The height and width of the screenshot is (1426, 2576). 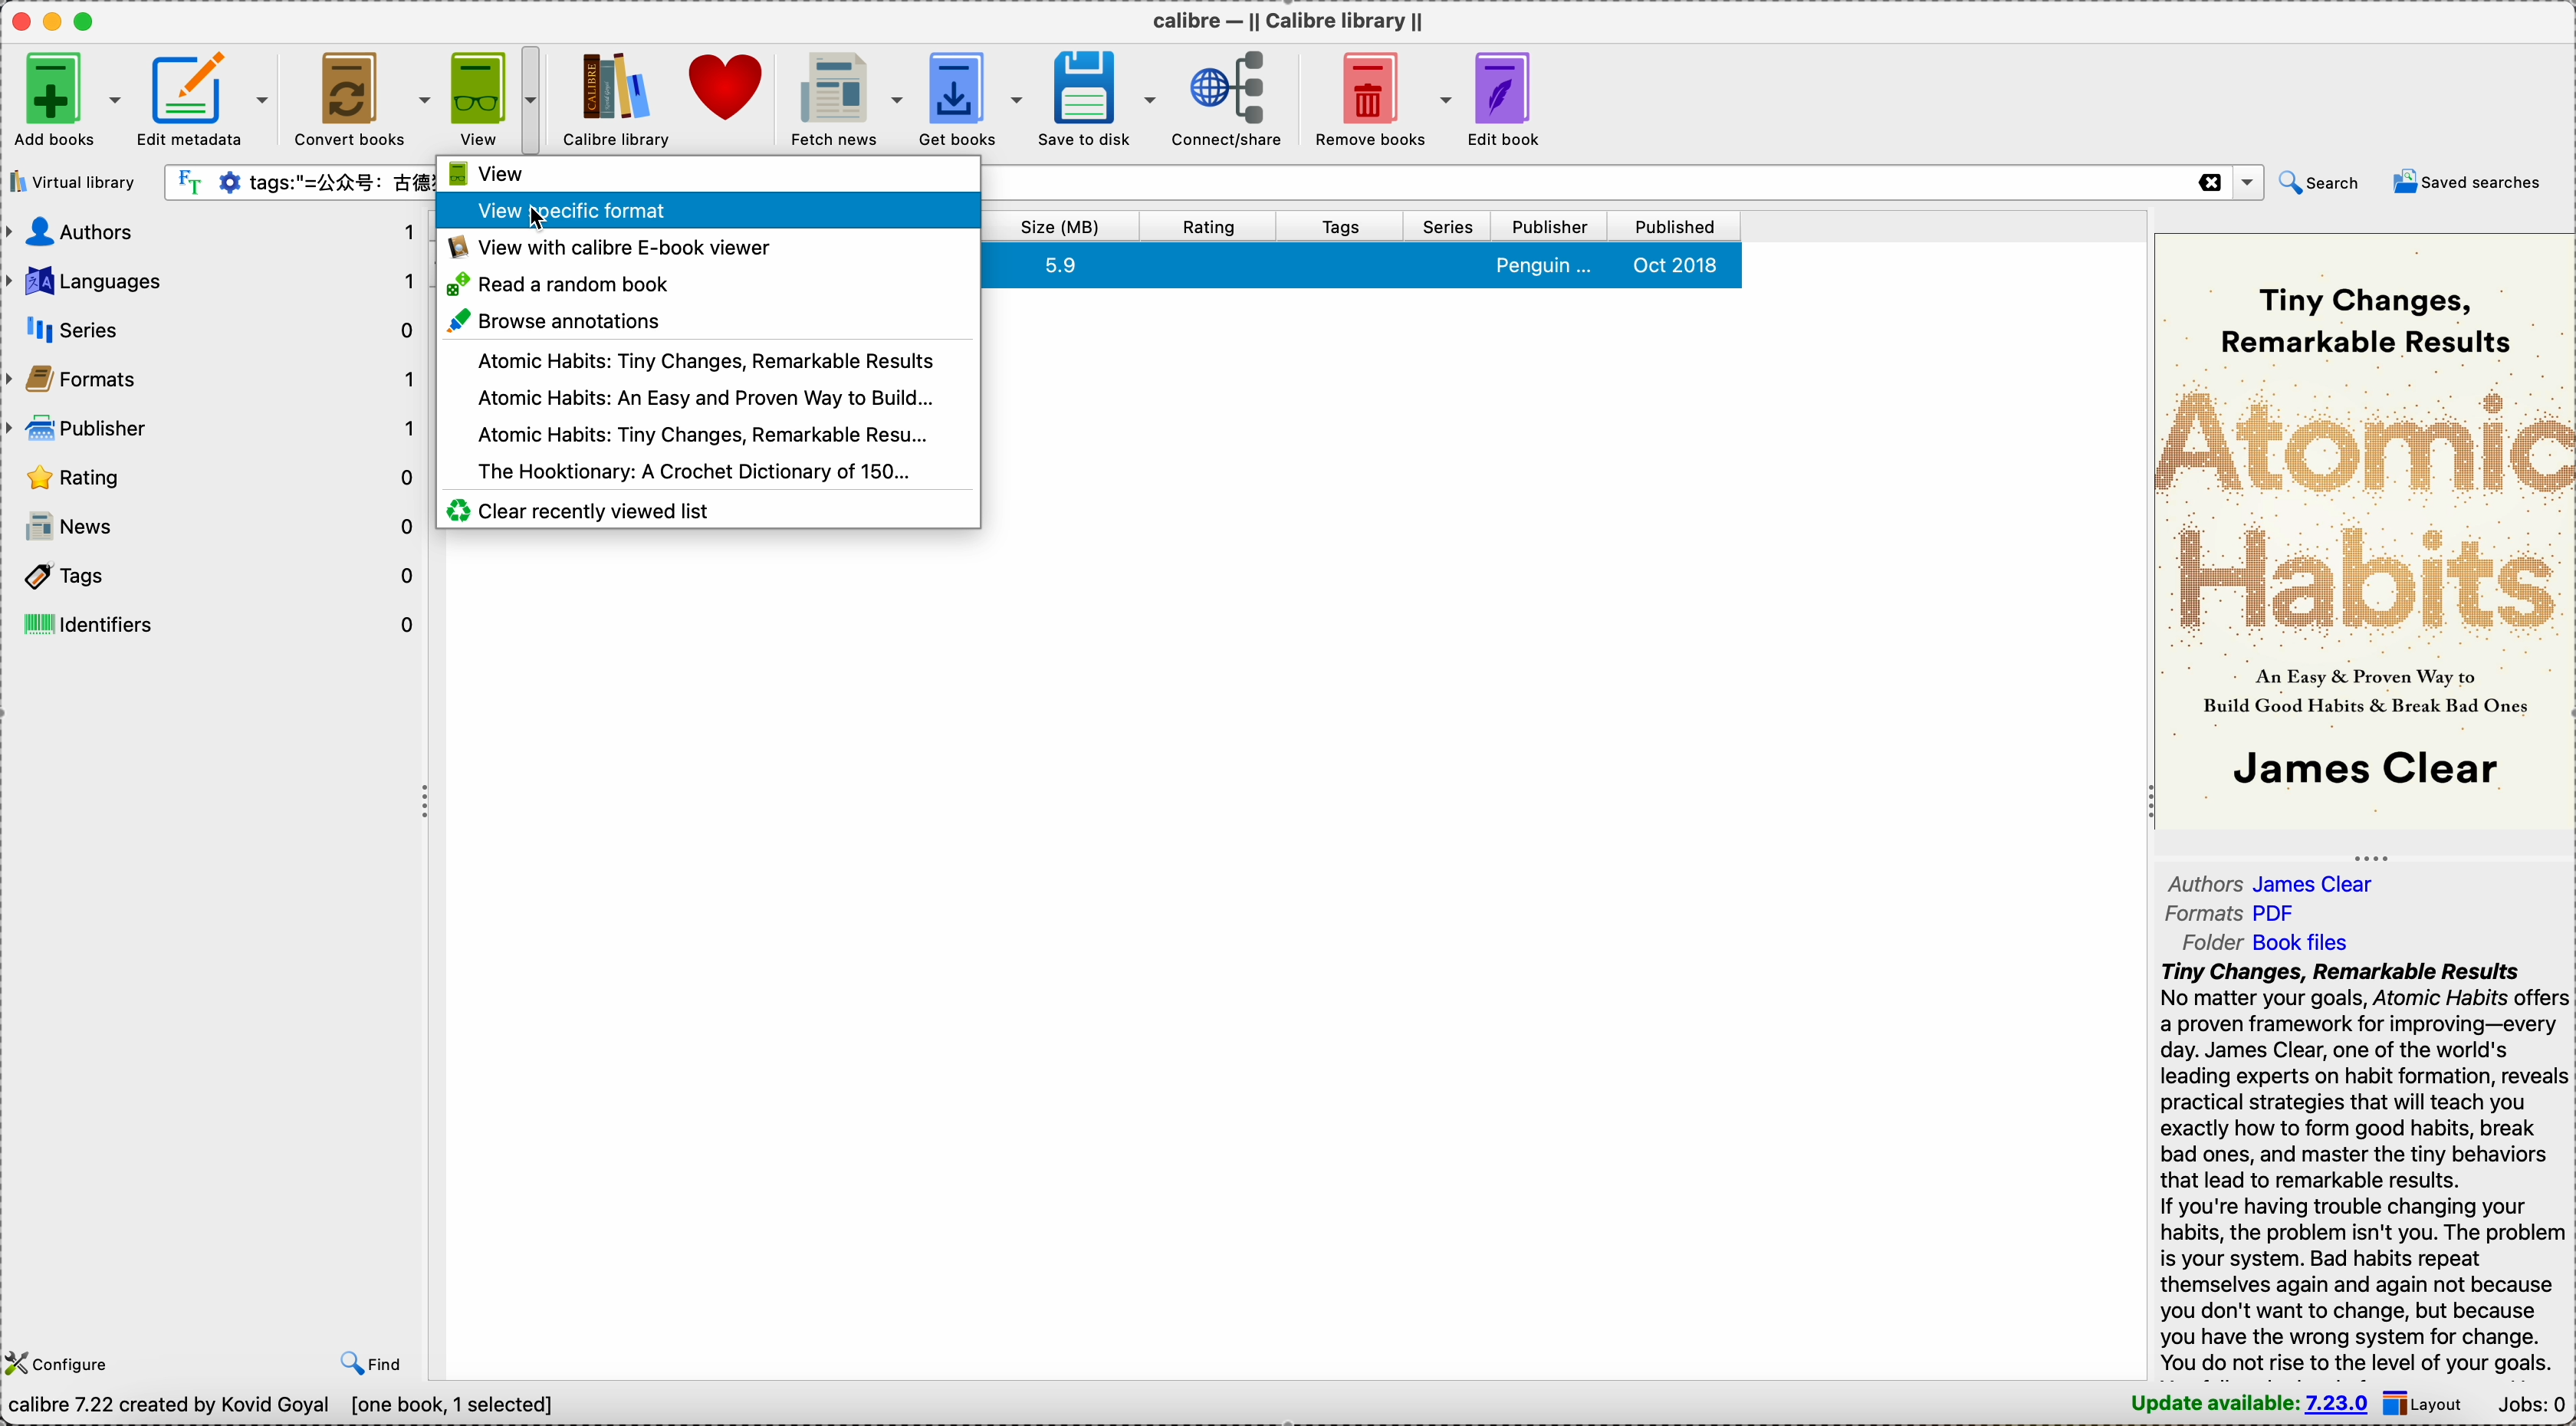 What do you see at coordinates (2364, 534) in the screenshot?
I see `book cover preview` at bounding box center [2364, 534].